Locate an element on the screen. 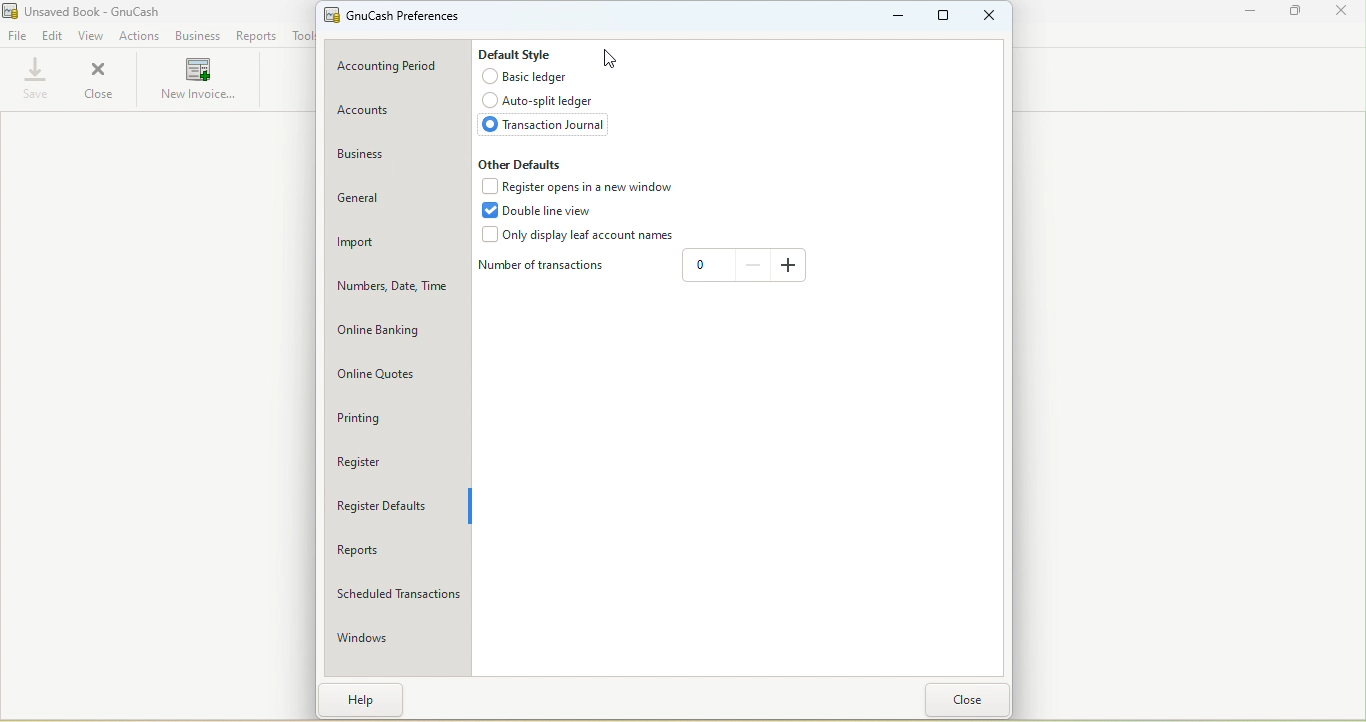  Tools is located at coordinates (300, 35).